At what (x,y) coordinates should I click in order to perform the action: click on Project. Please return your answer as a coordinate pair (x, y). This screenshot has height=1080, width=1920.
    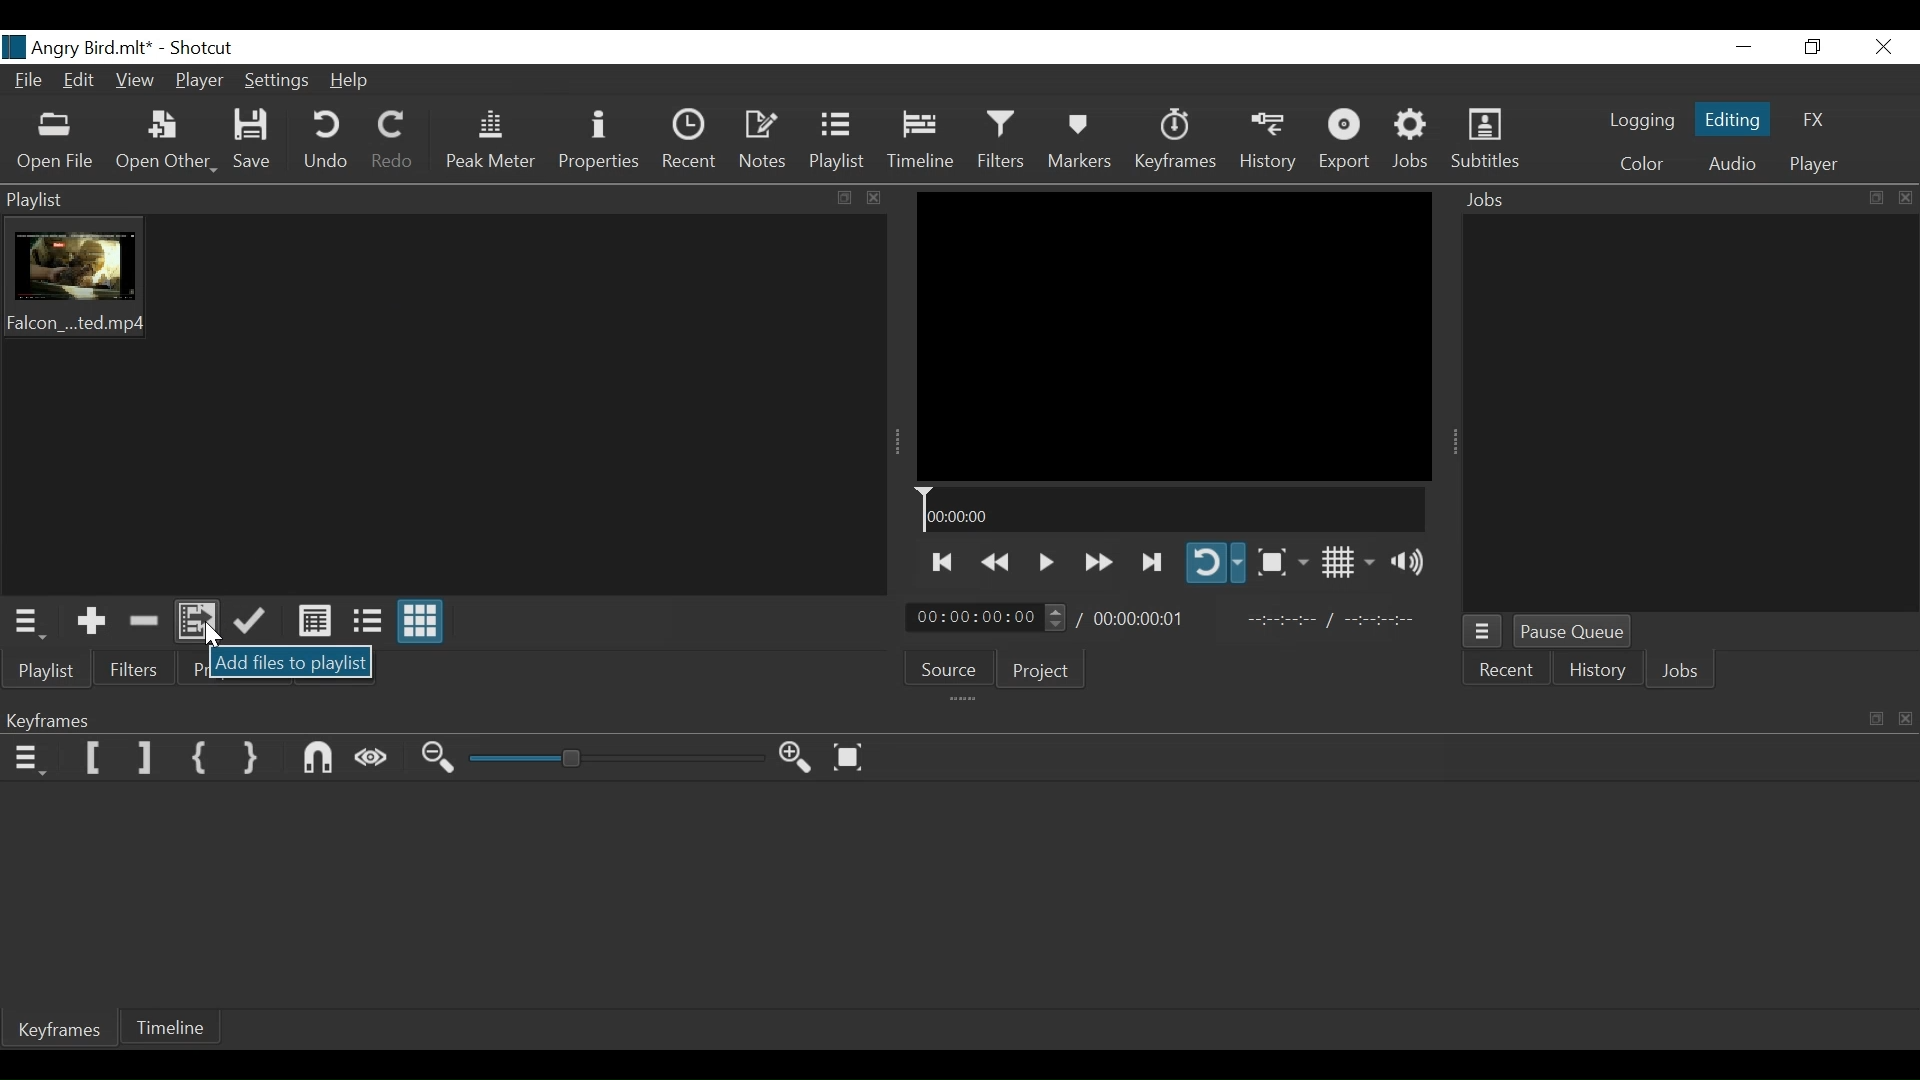
    Looking at the image, I should click on (1041, 672).